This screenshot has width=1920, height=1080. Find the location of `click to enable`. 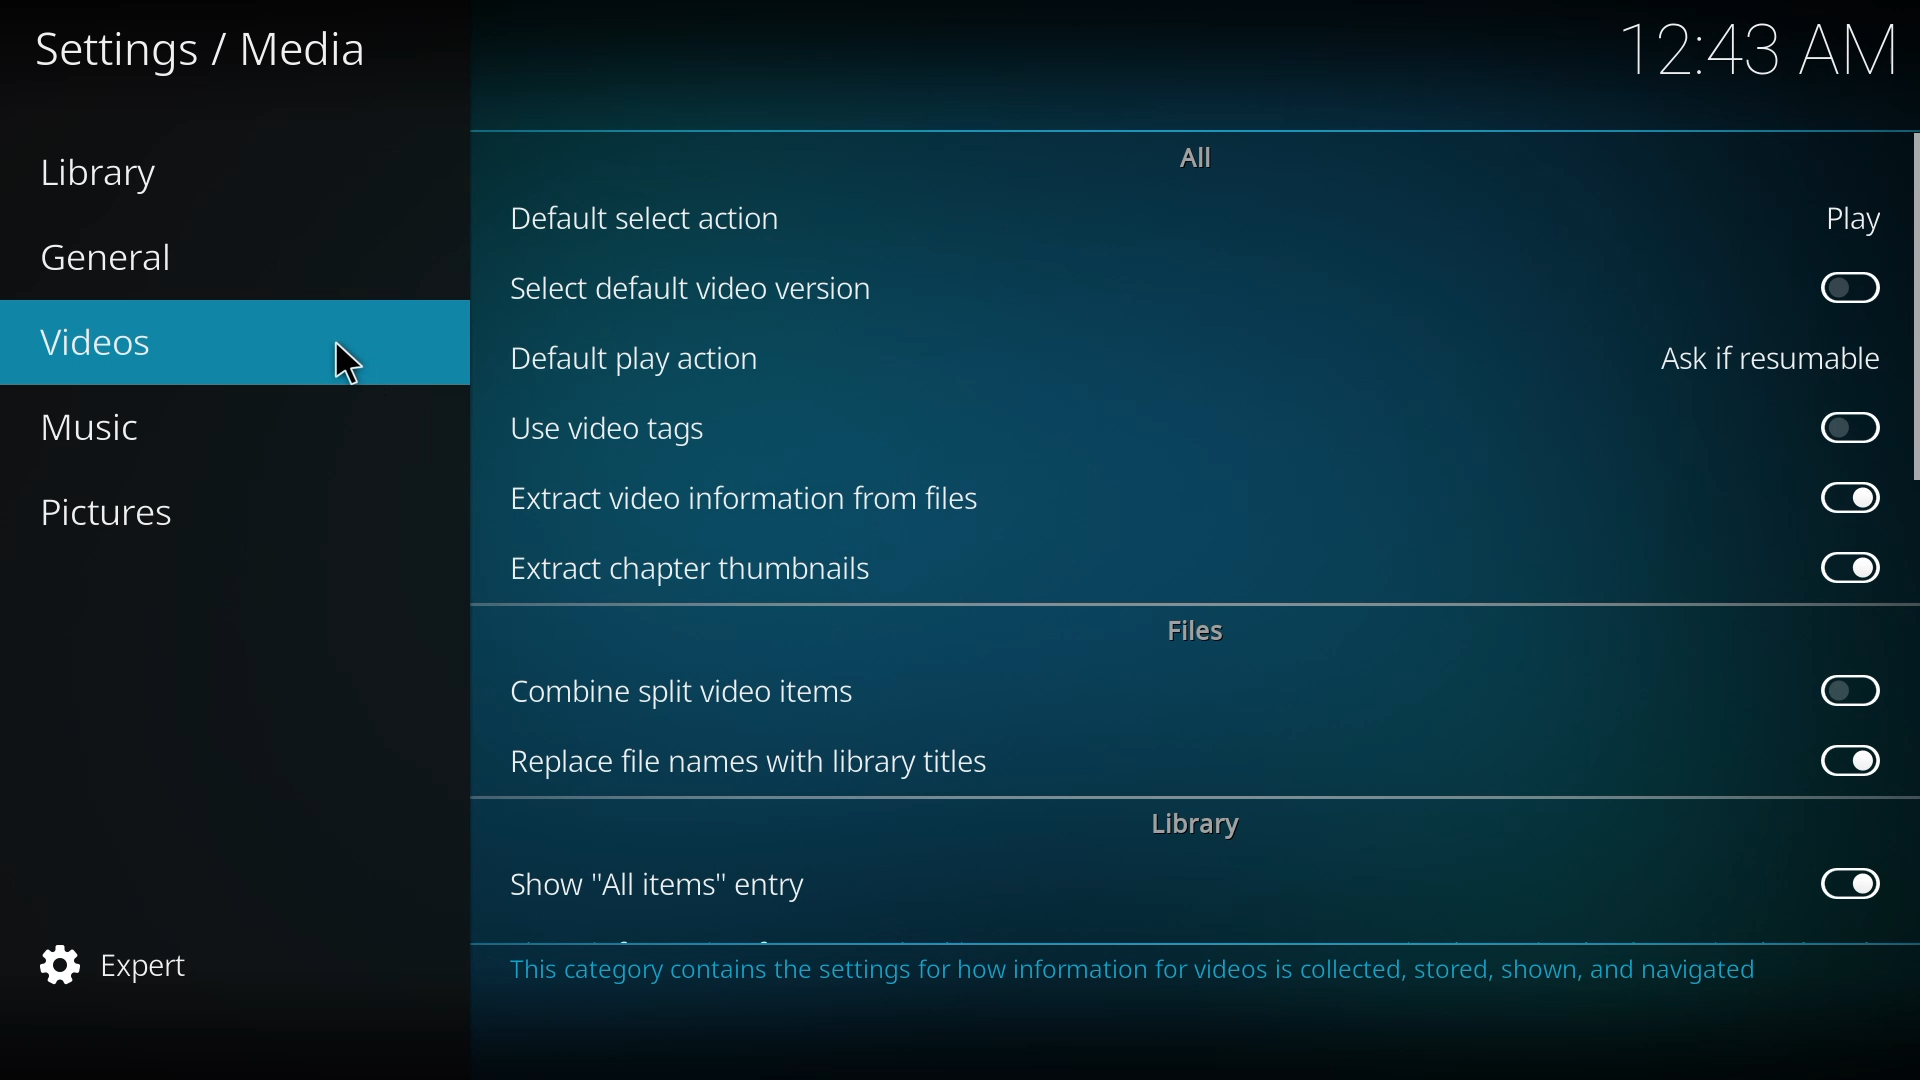

click to enable is located at coordinates (1849, 425).